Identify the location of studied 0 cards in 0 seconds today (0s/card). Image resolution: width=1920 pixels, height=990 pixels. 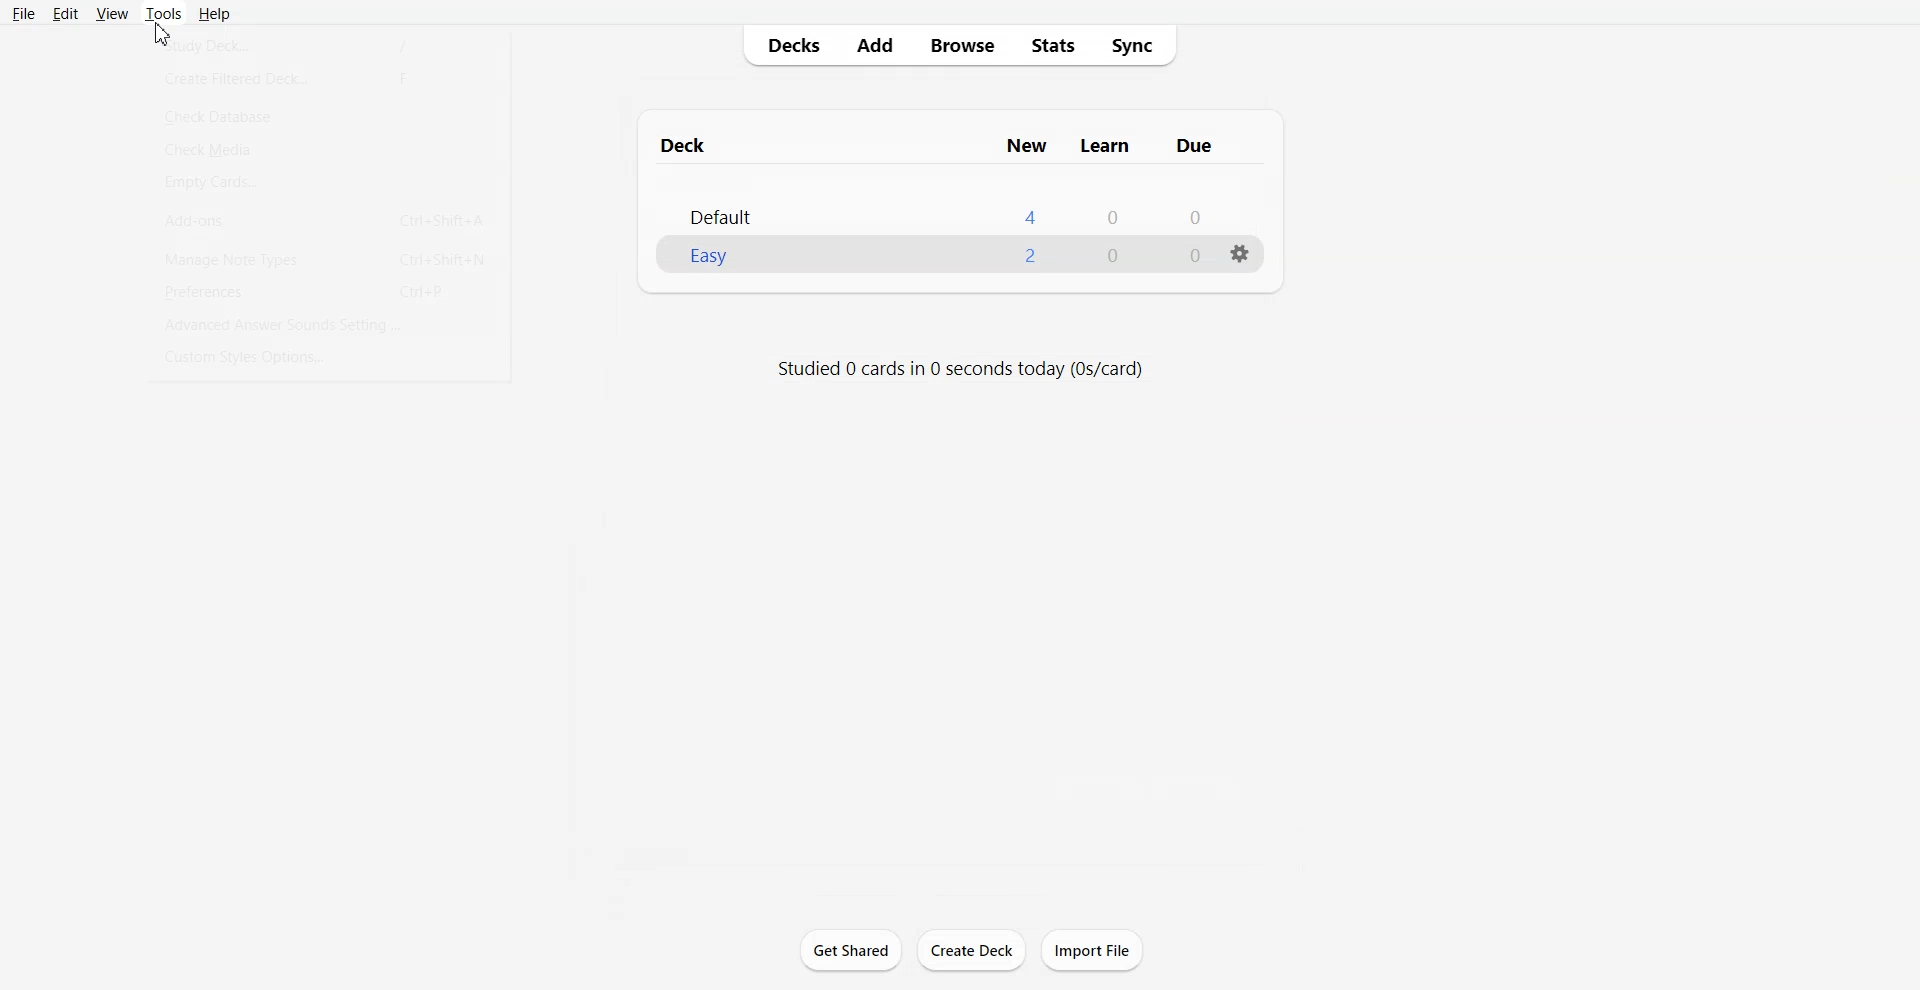
(975, 366).